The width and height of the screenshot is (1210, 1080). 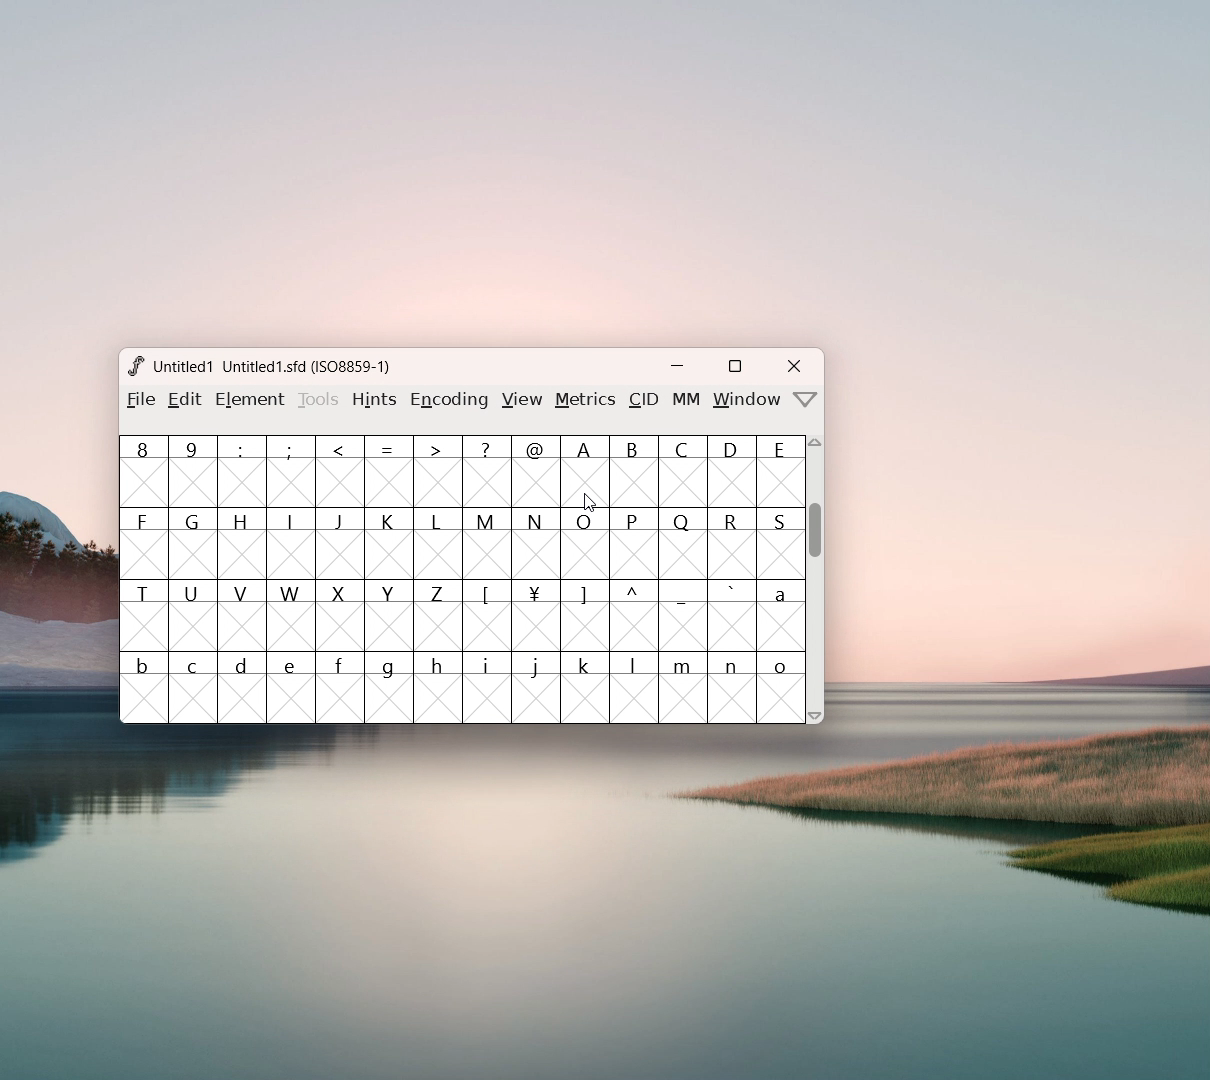 What do you see at coordinates (488, 689) in the screenshot?
I see `i` at bounding box center [488, 689].